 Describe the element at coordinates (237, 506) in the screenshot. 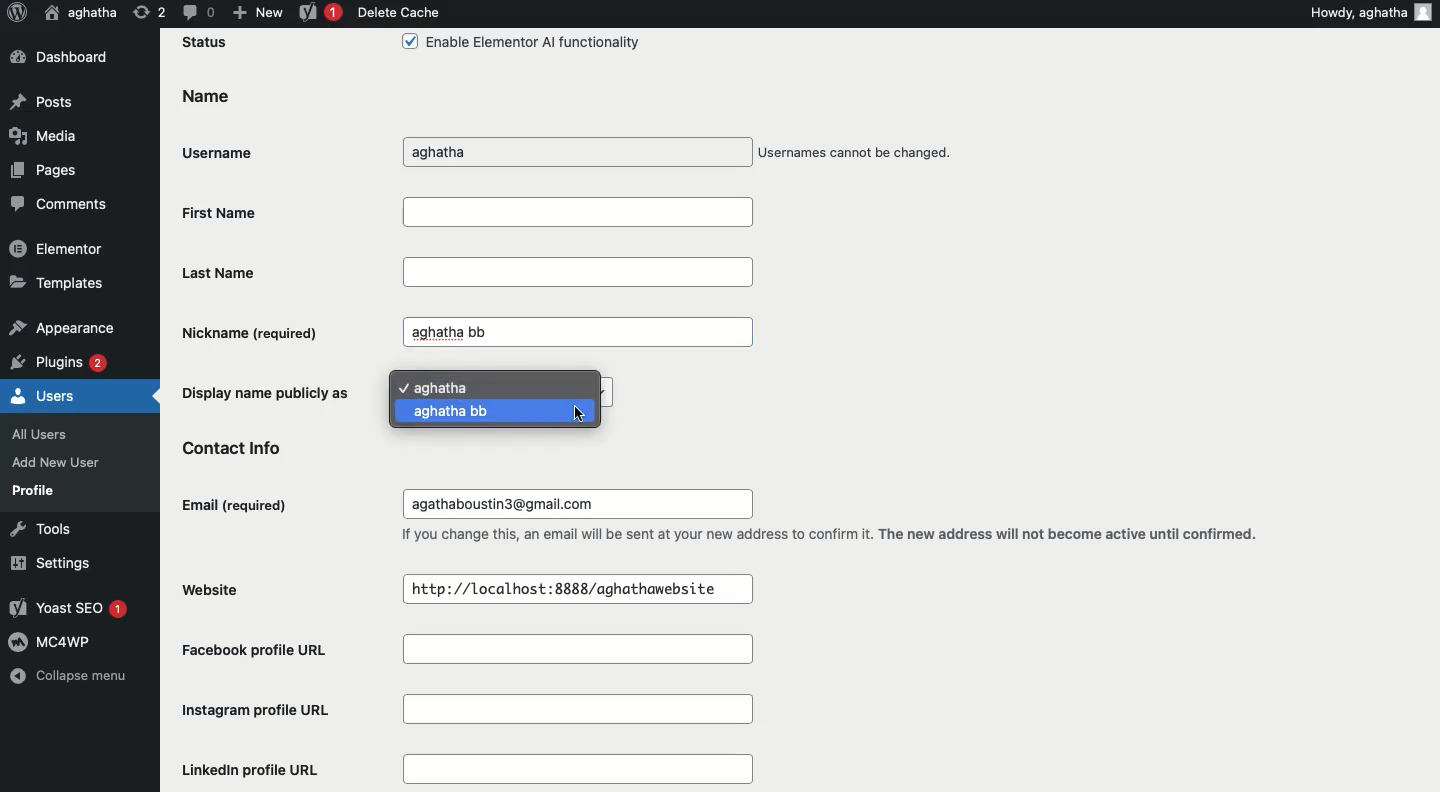

I see `Email` at that location.